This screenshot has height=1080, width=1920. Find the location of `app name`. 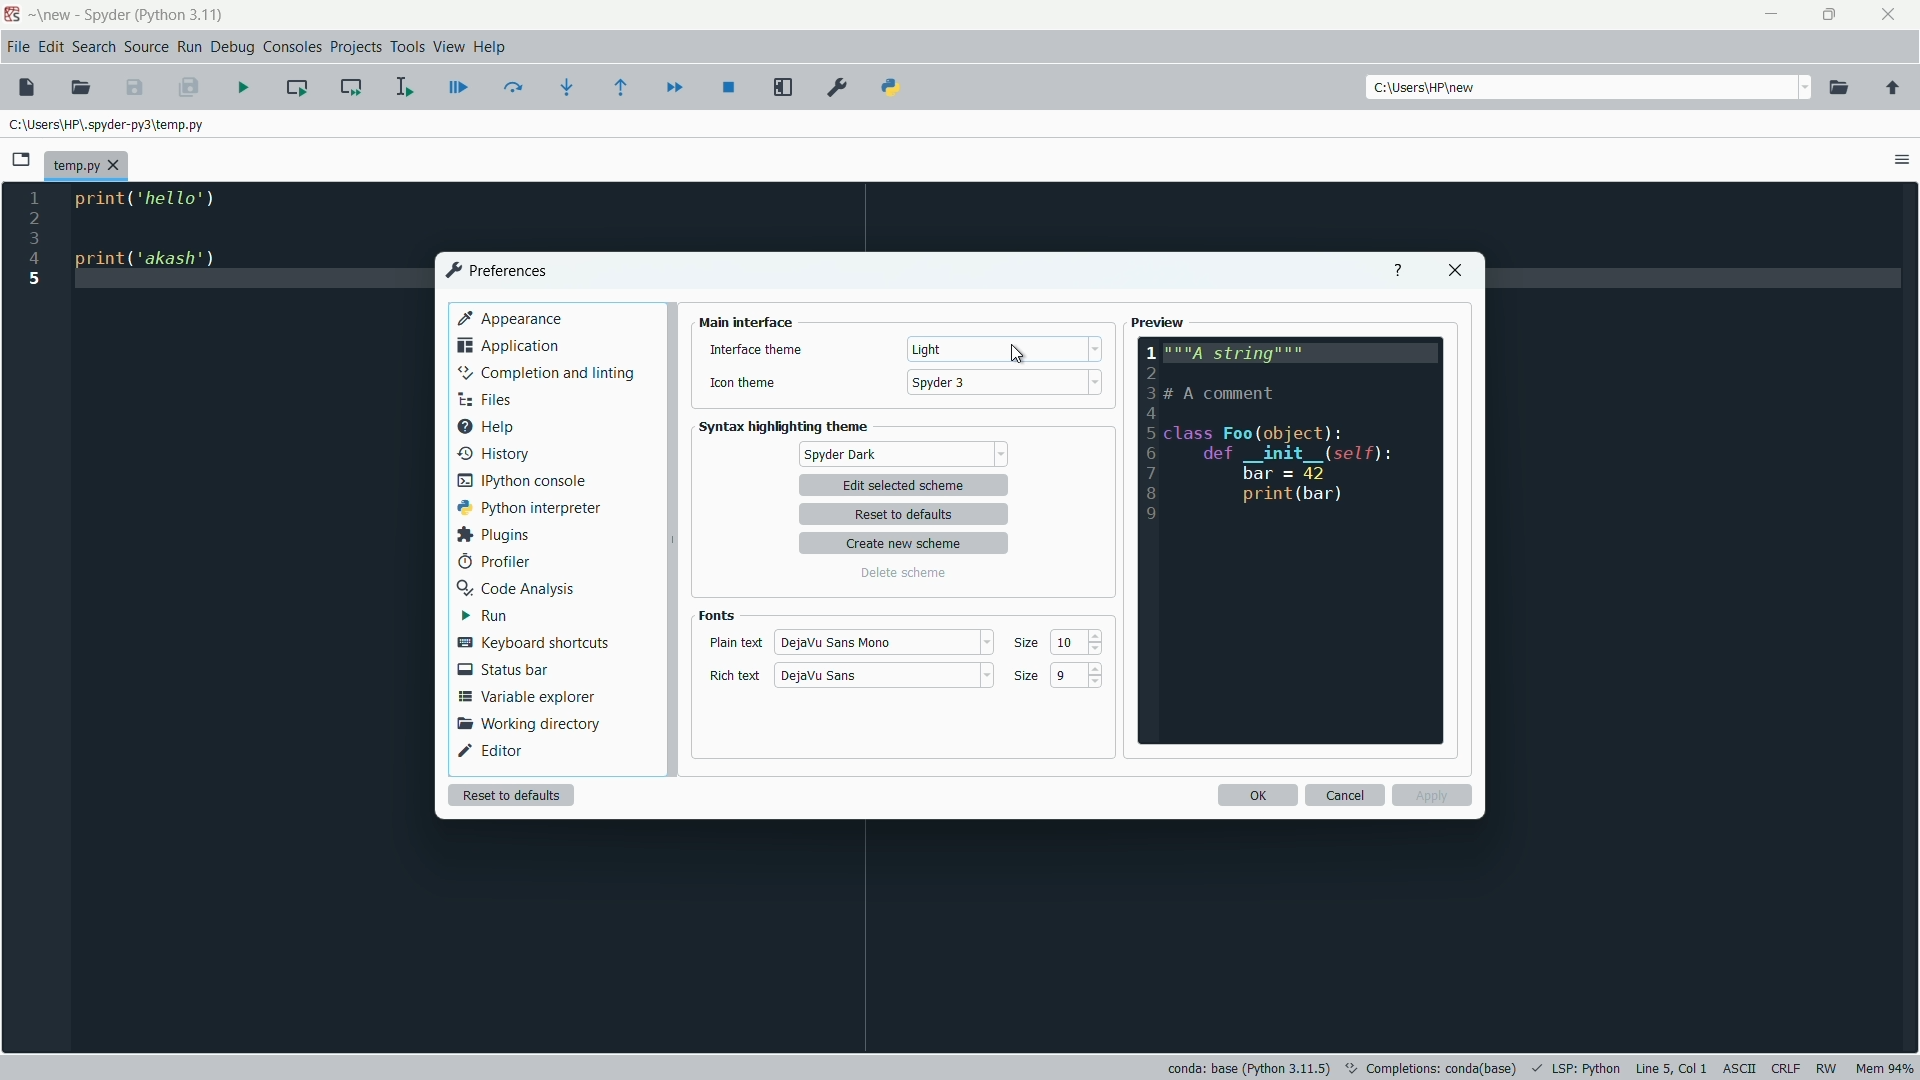

app name is located at coordinates (104, 14).